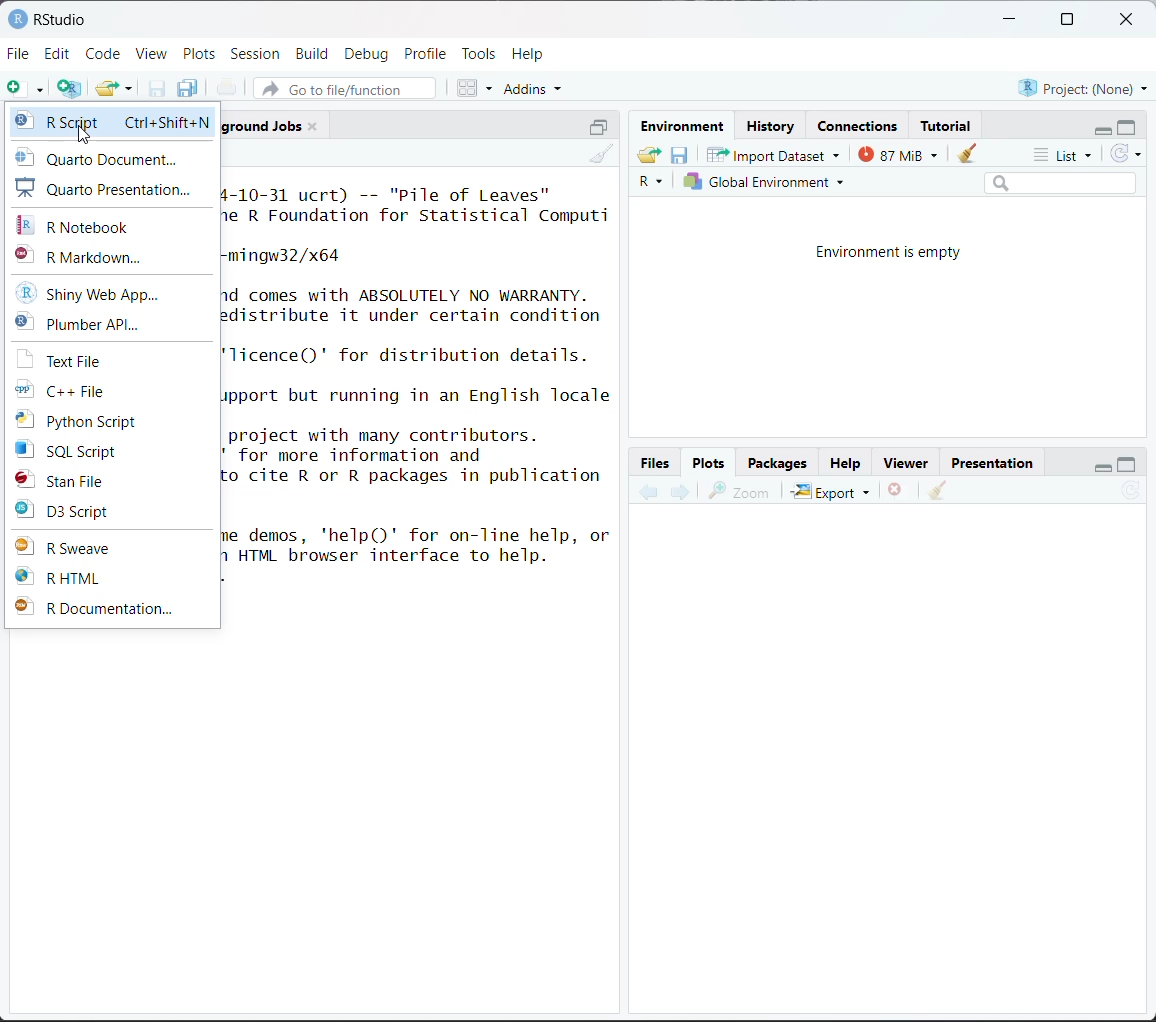  I want to click on zoom, so click(739, 491).